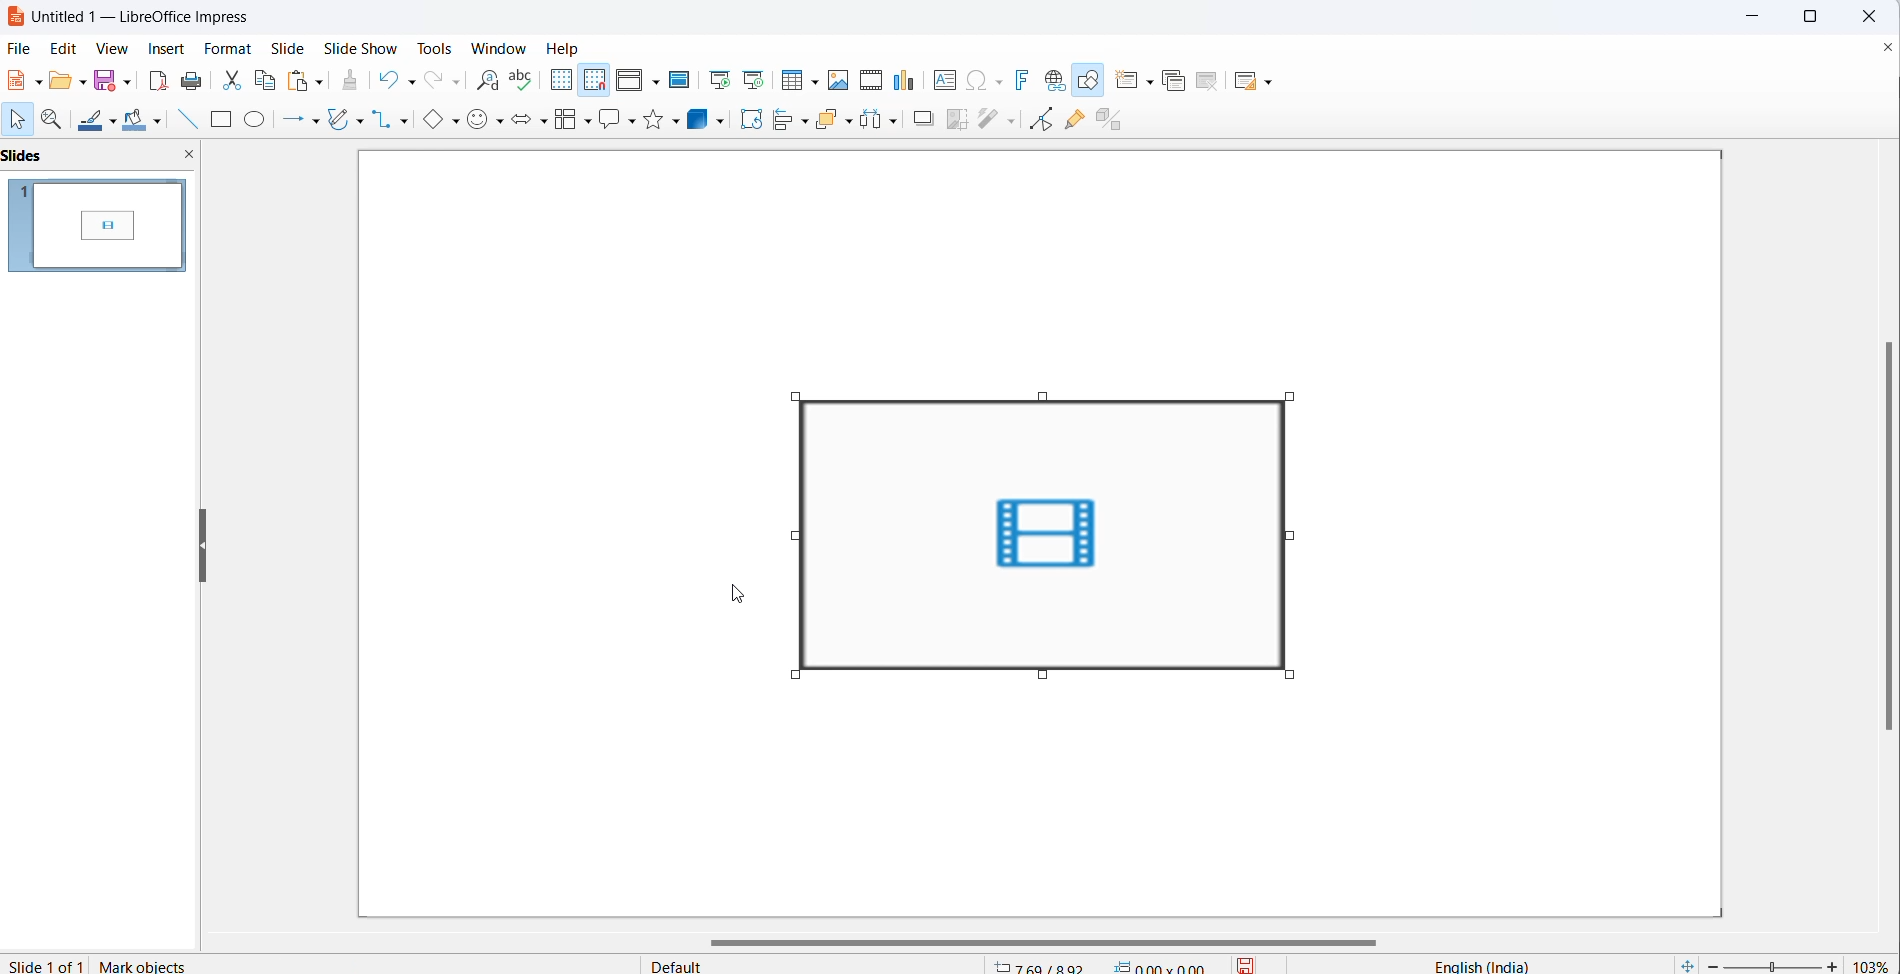 The image size is (1900, 974). I want to click on curve and polygons, so click(340, 118).